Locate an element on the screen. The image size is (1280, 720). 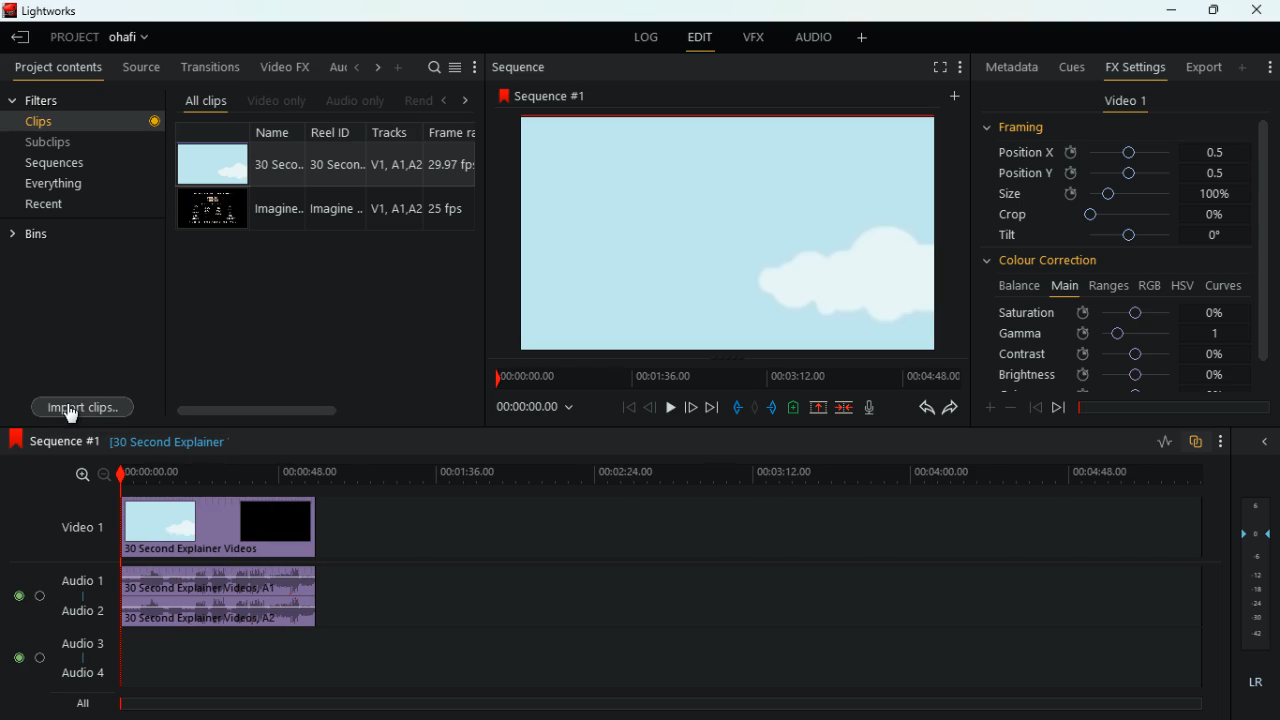
rgb is located at coordinates (1151, 284).